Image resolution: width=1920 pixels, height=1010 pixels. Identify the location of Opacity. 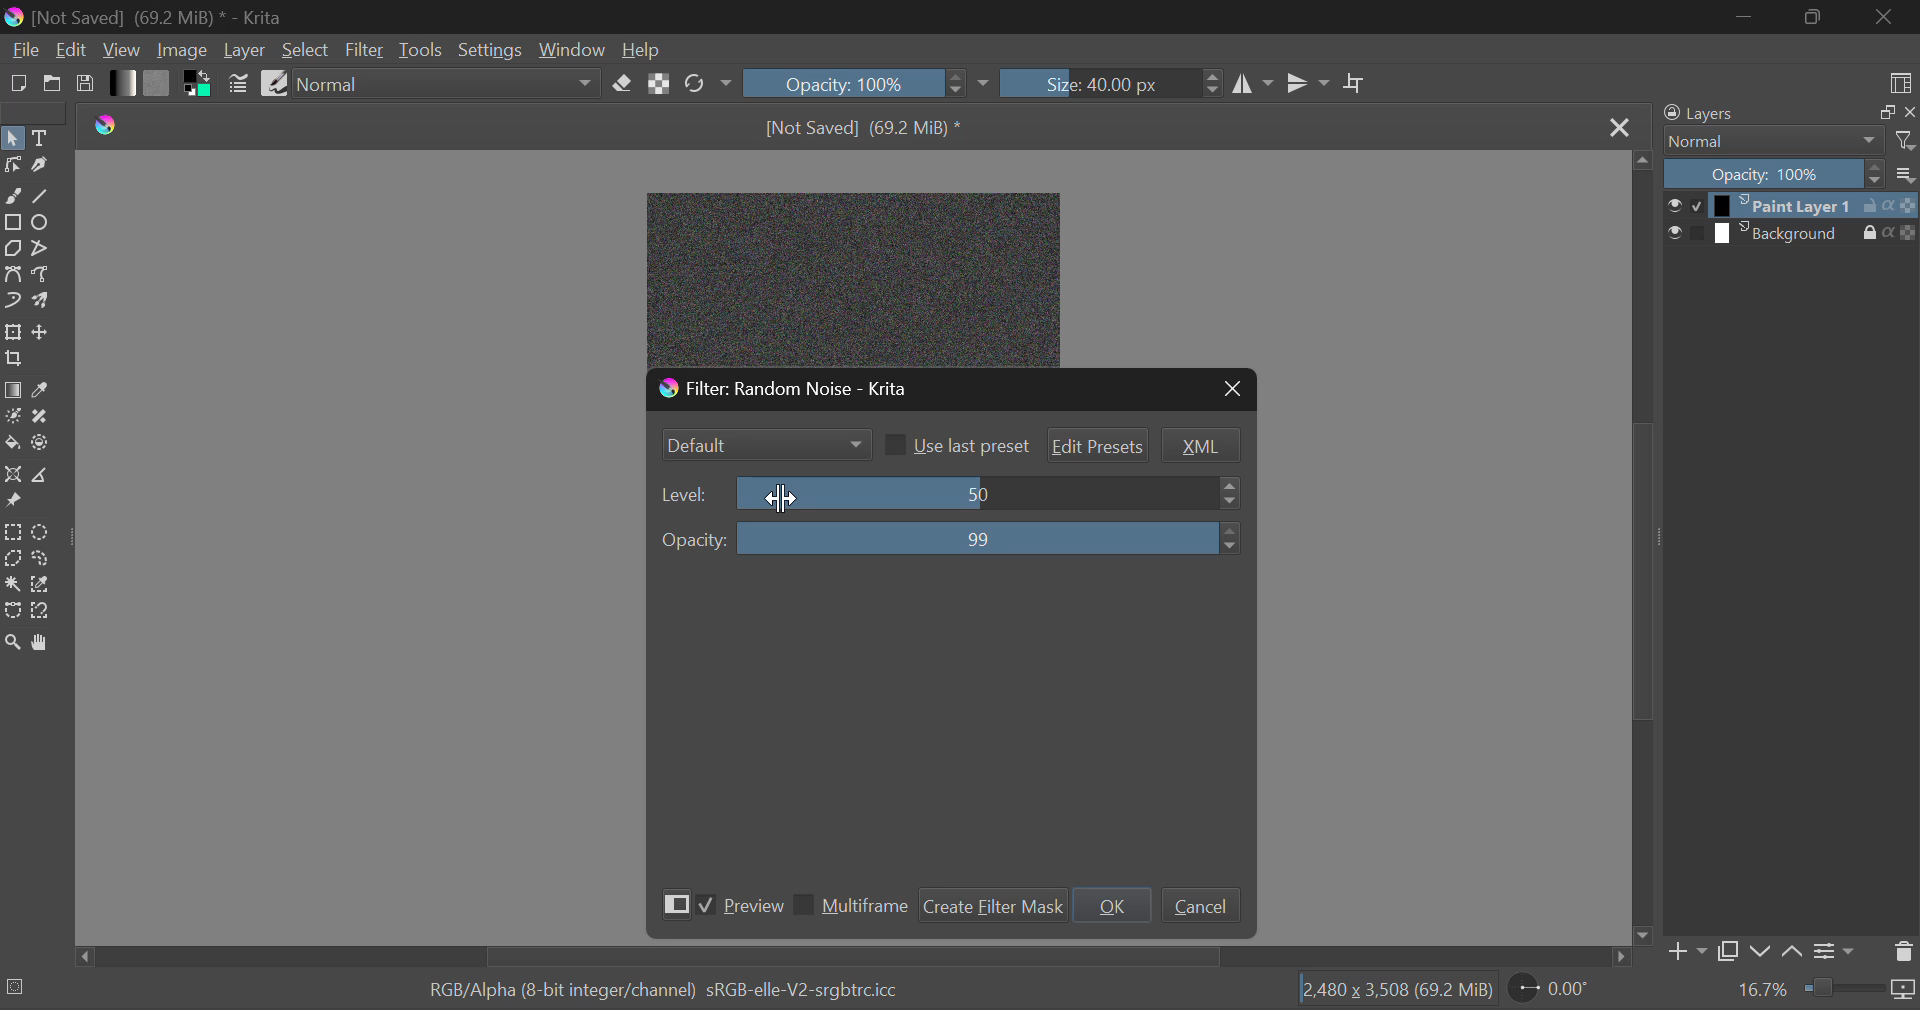
(1771, 174).